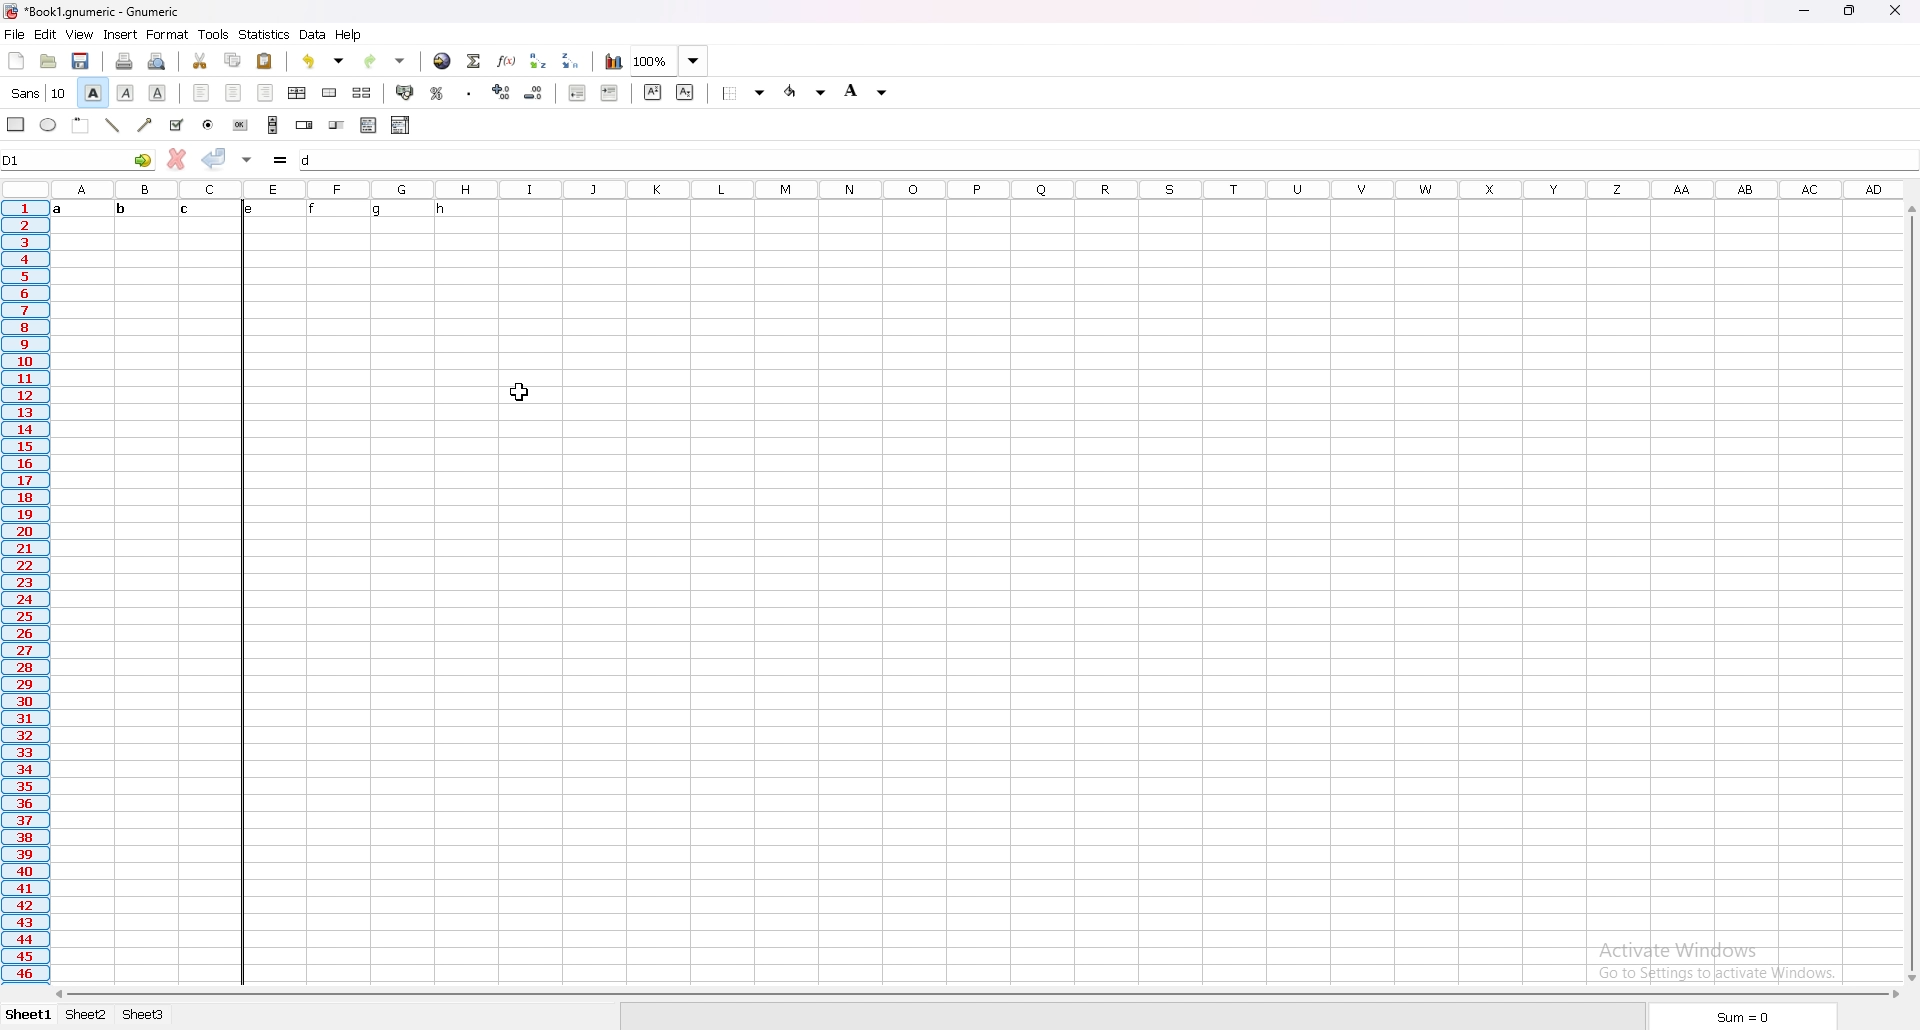 The image size is (1920, 1030). What do you see at coordinates (1747, 1018) in the screenshot?
I see `sum` at bounding box center [1747, 1018].